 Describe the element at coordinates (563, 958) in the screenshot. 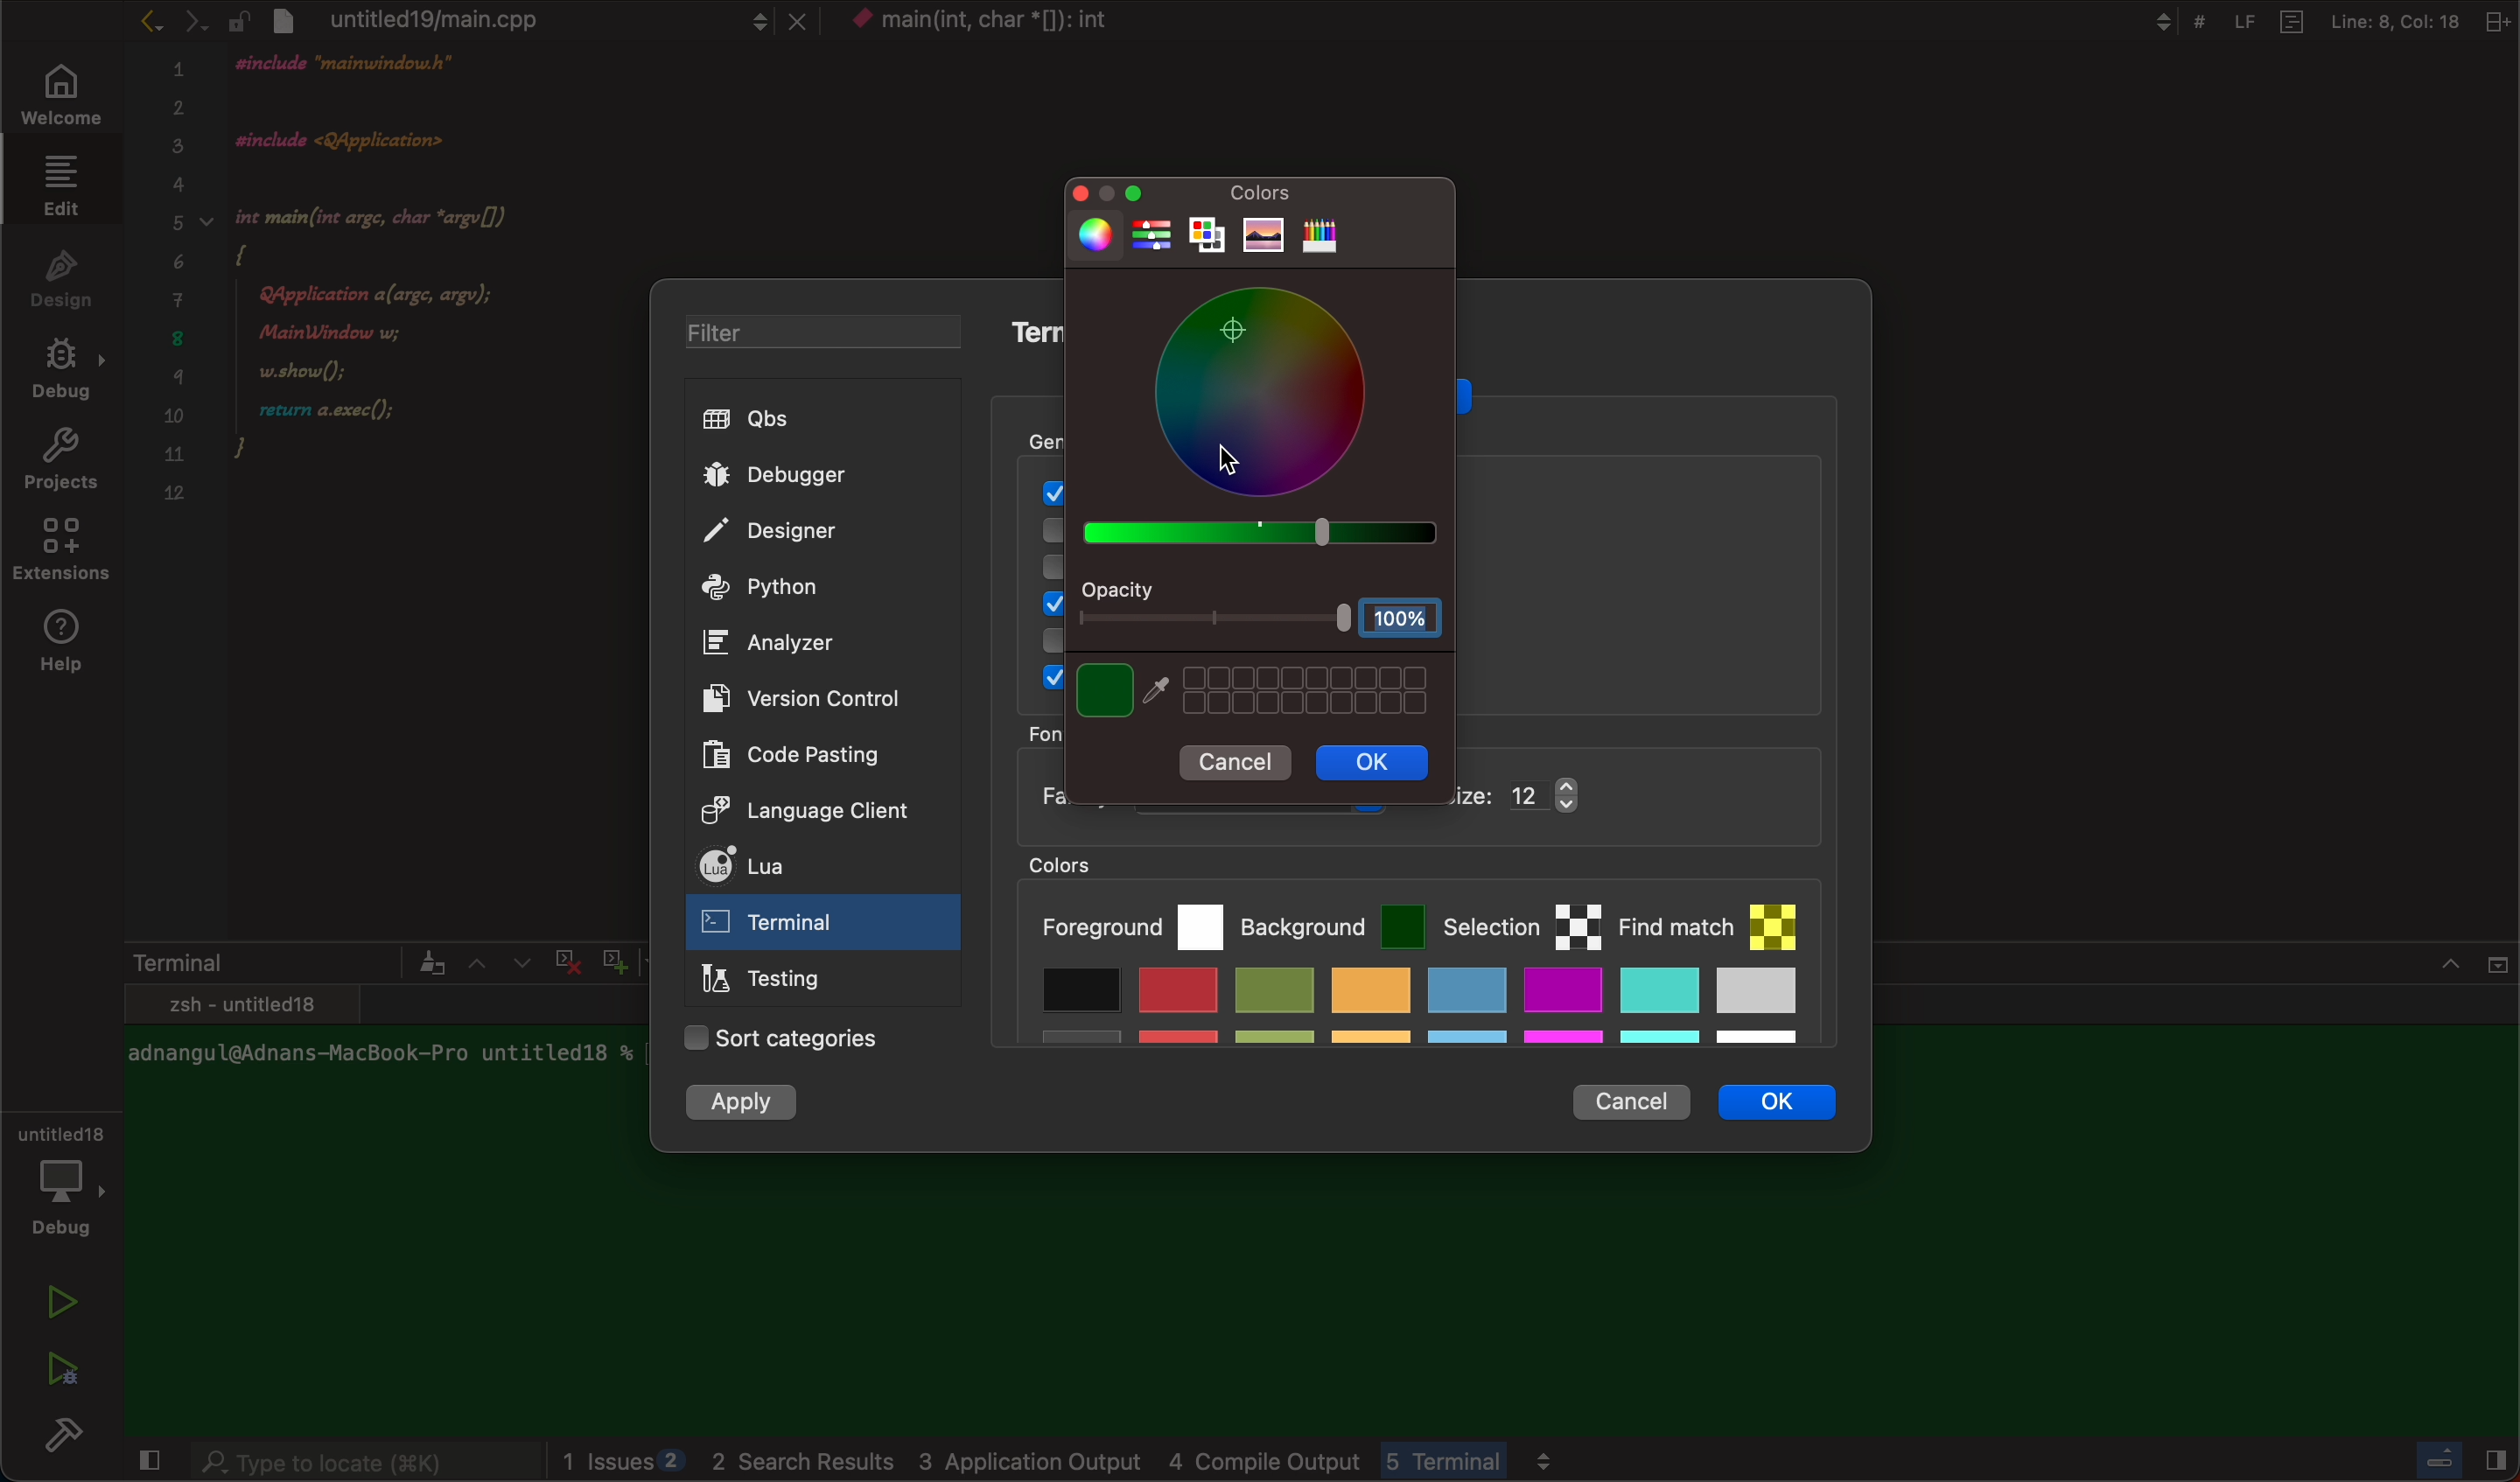

I see `cross` at that location.